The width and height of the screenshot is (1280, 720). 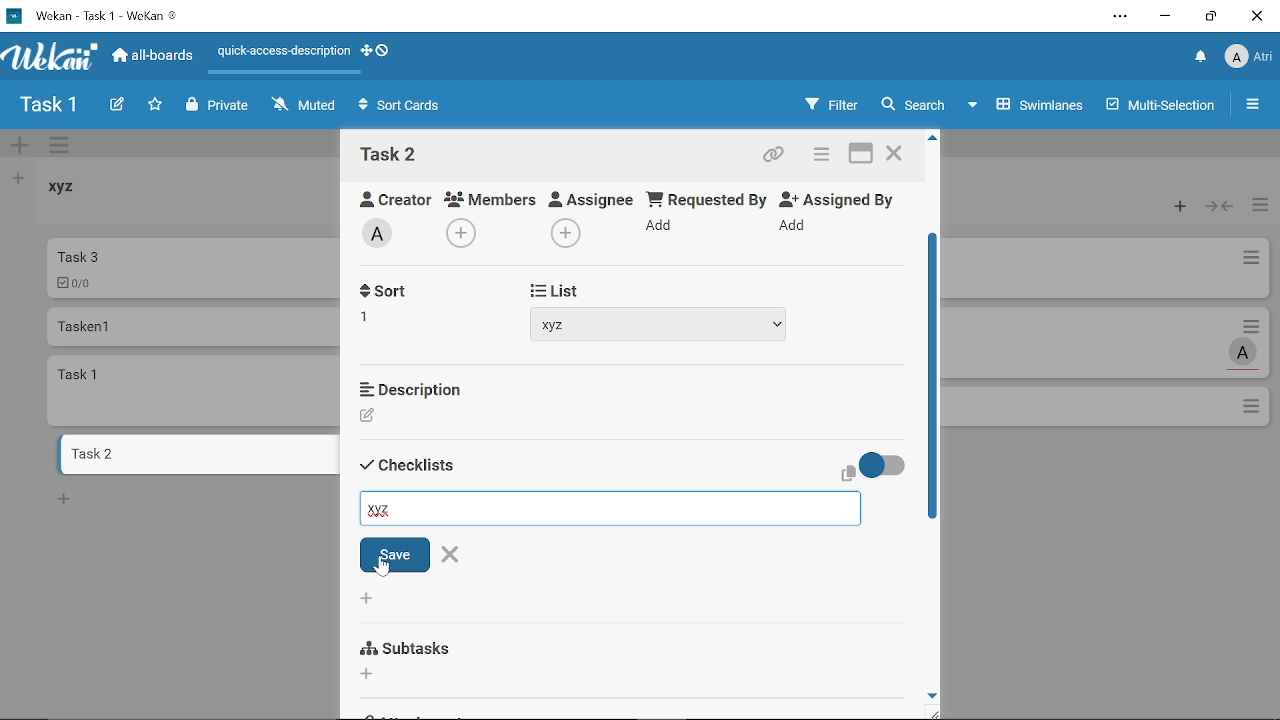 I want to click on Requested By, so click(x=707, y=198).